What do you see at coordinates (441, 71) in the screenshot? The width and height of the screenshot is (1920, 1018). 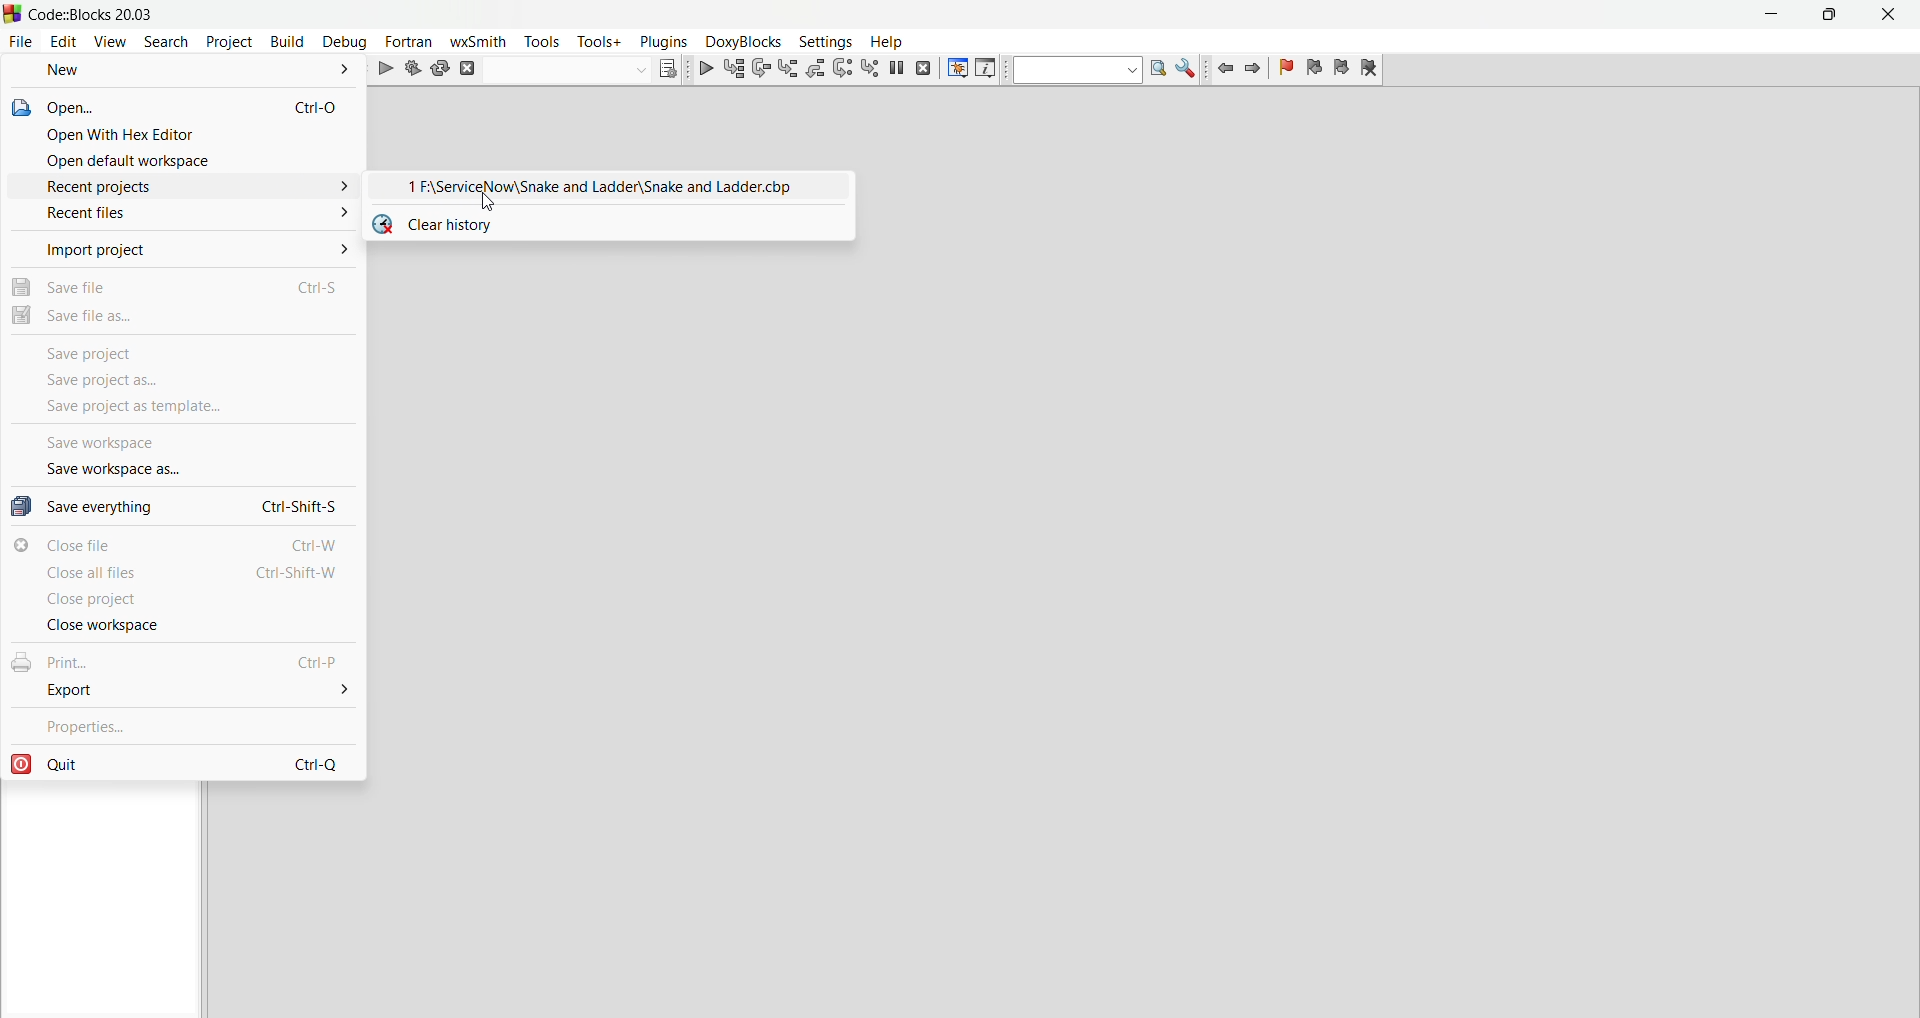 I see `rebuild` at bounding box center [441, 71].